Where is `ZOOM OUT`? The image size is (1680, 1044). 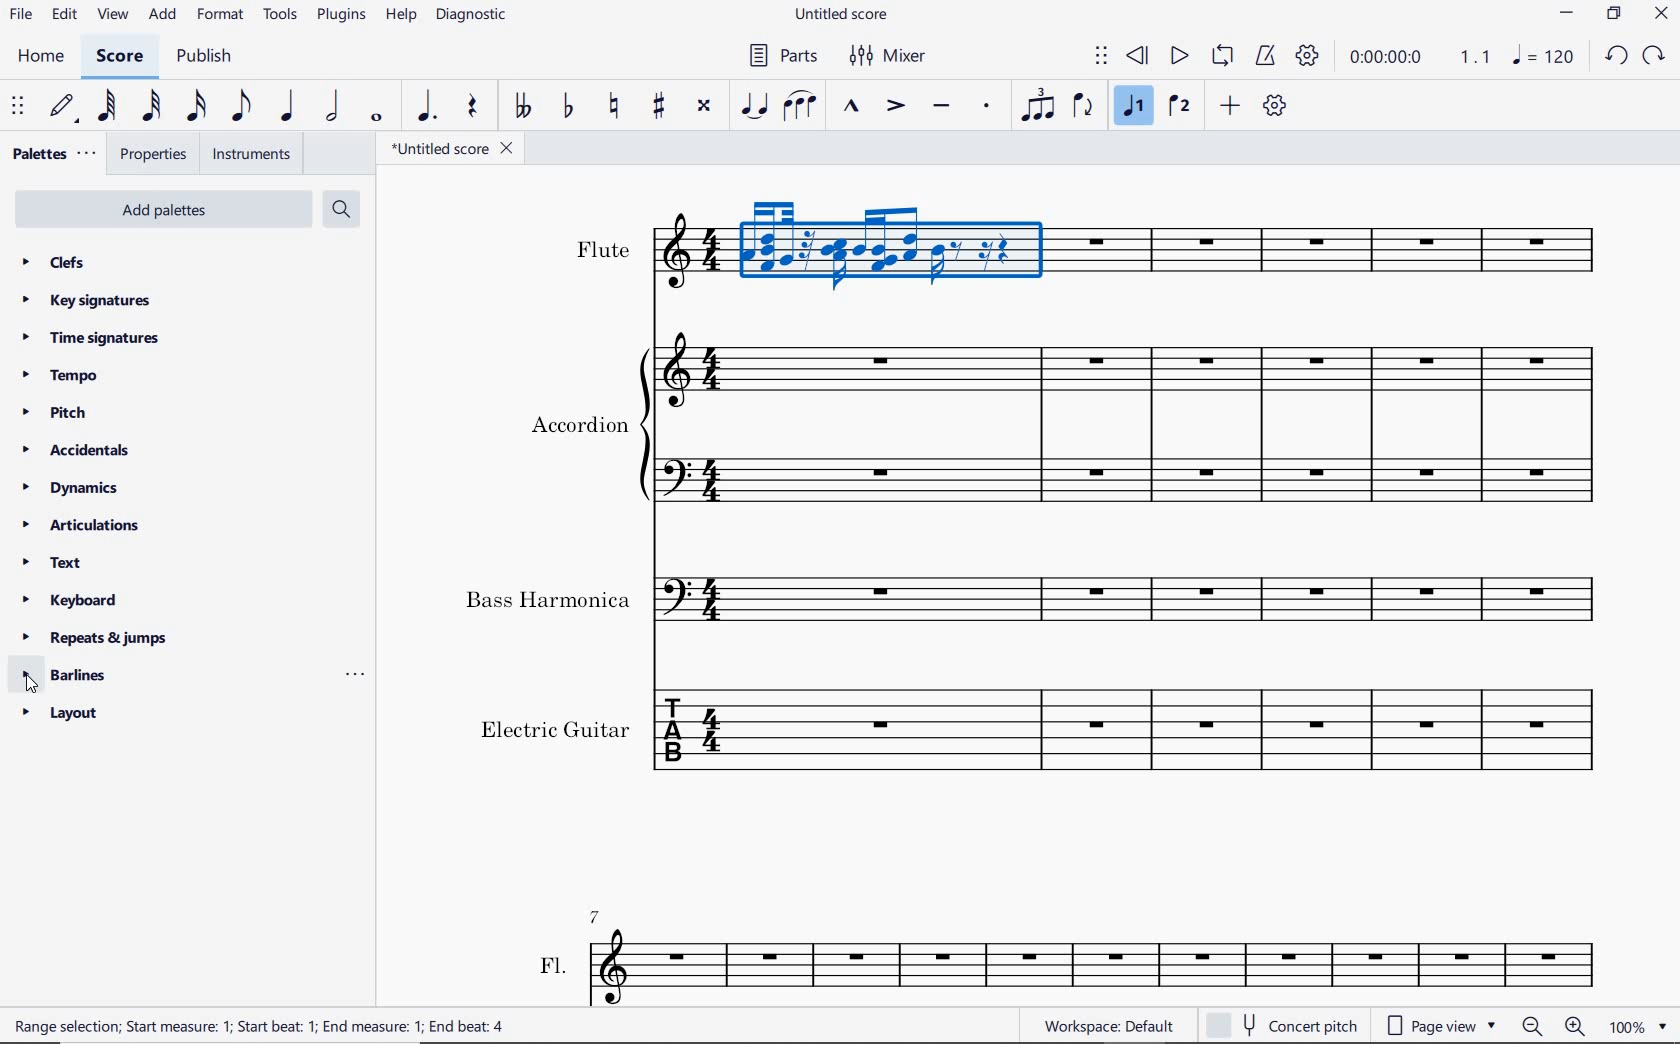 ZOOM OUT is located at coordinates (1532, 1027).